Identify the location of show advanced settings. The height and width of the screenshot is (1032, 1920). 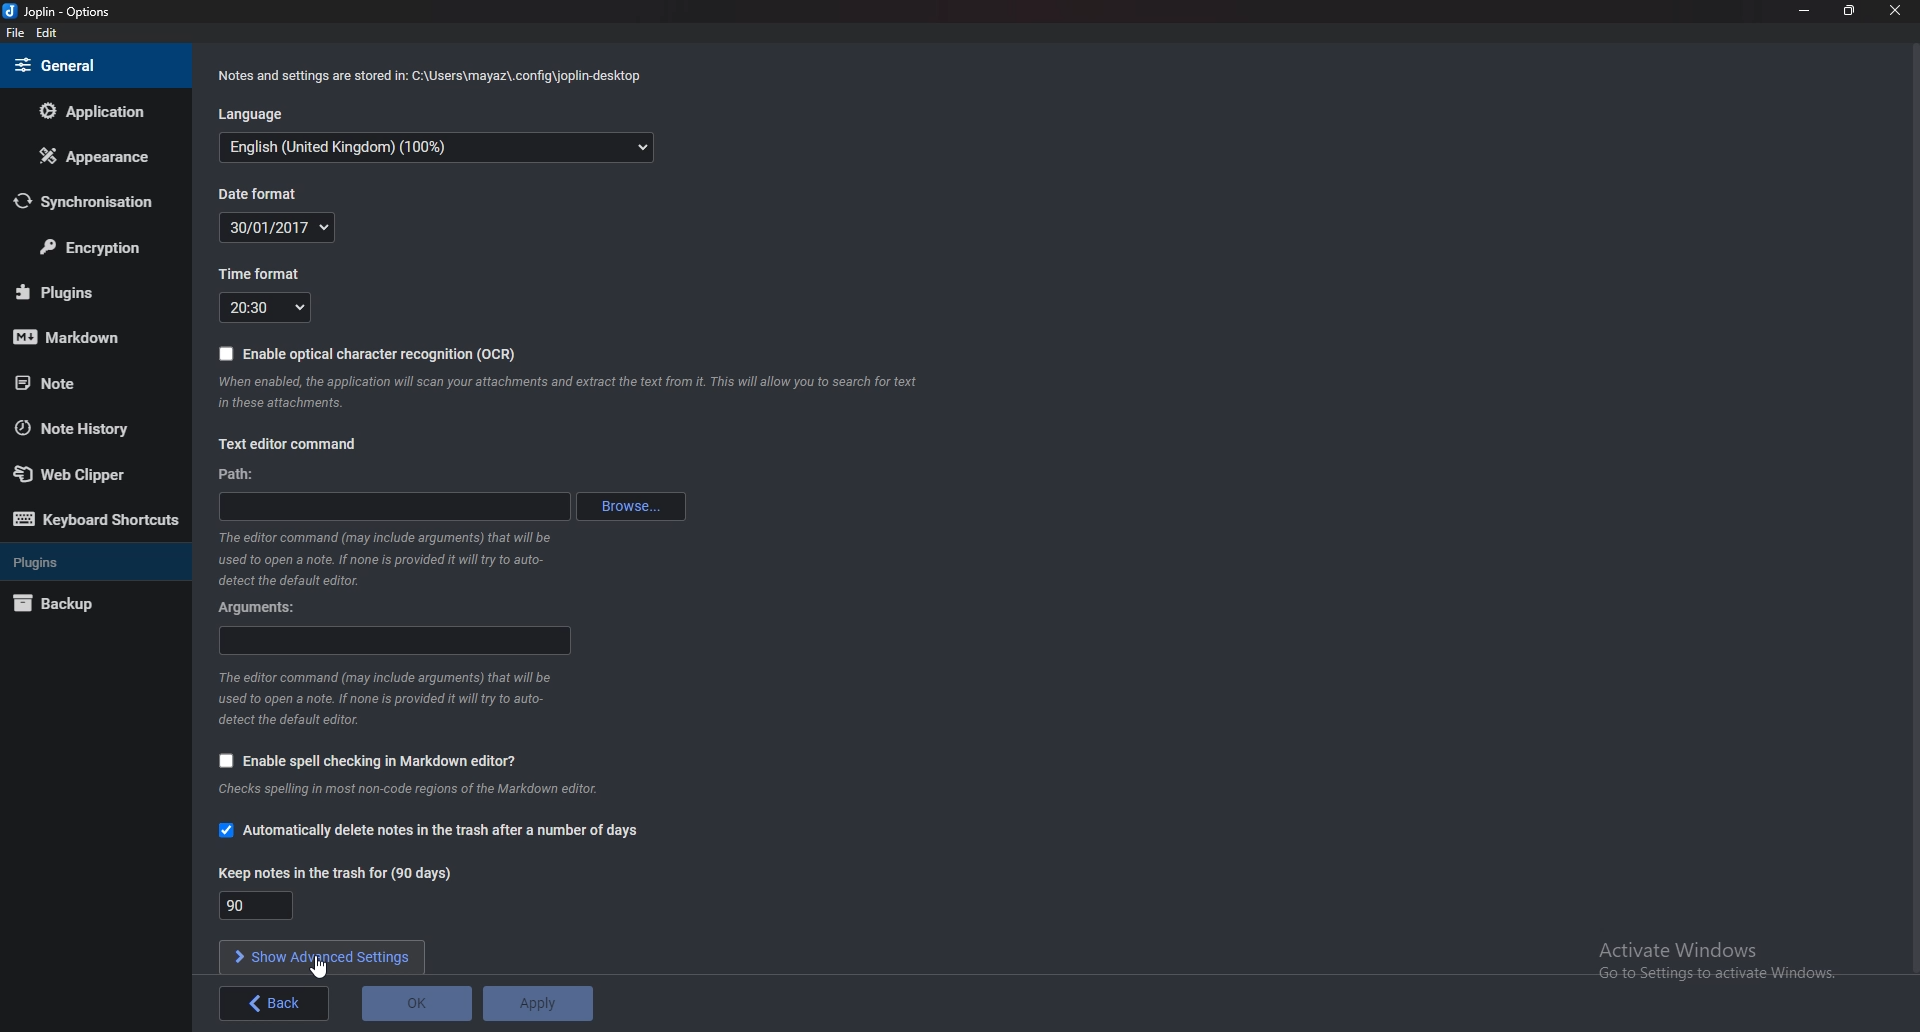
(321, 958).